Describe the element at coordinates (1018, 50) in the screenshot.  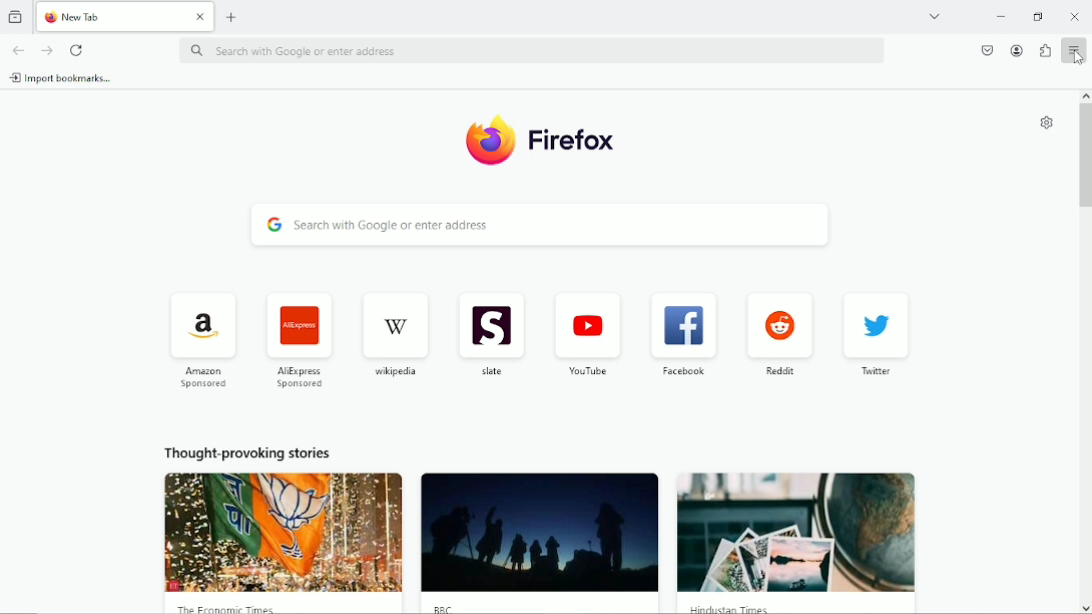
I see `account` at that location.